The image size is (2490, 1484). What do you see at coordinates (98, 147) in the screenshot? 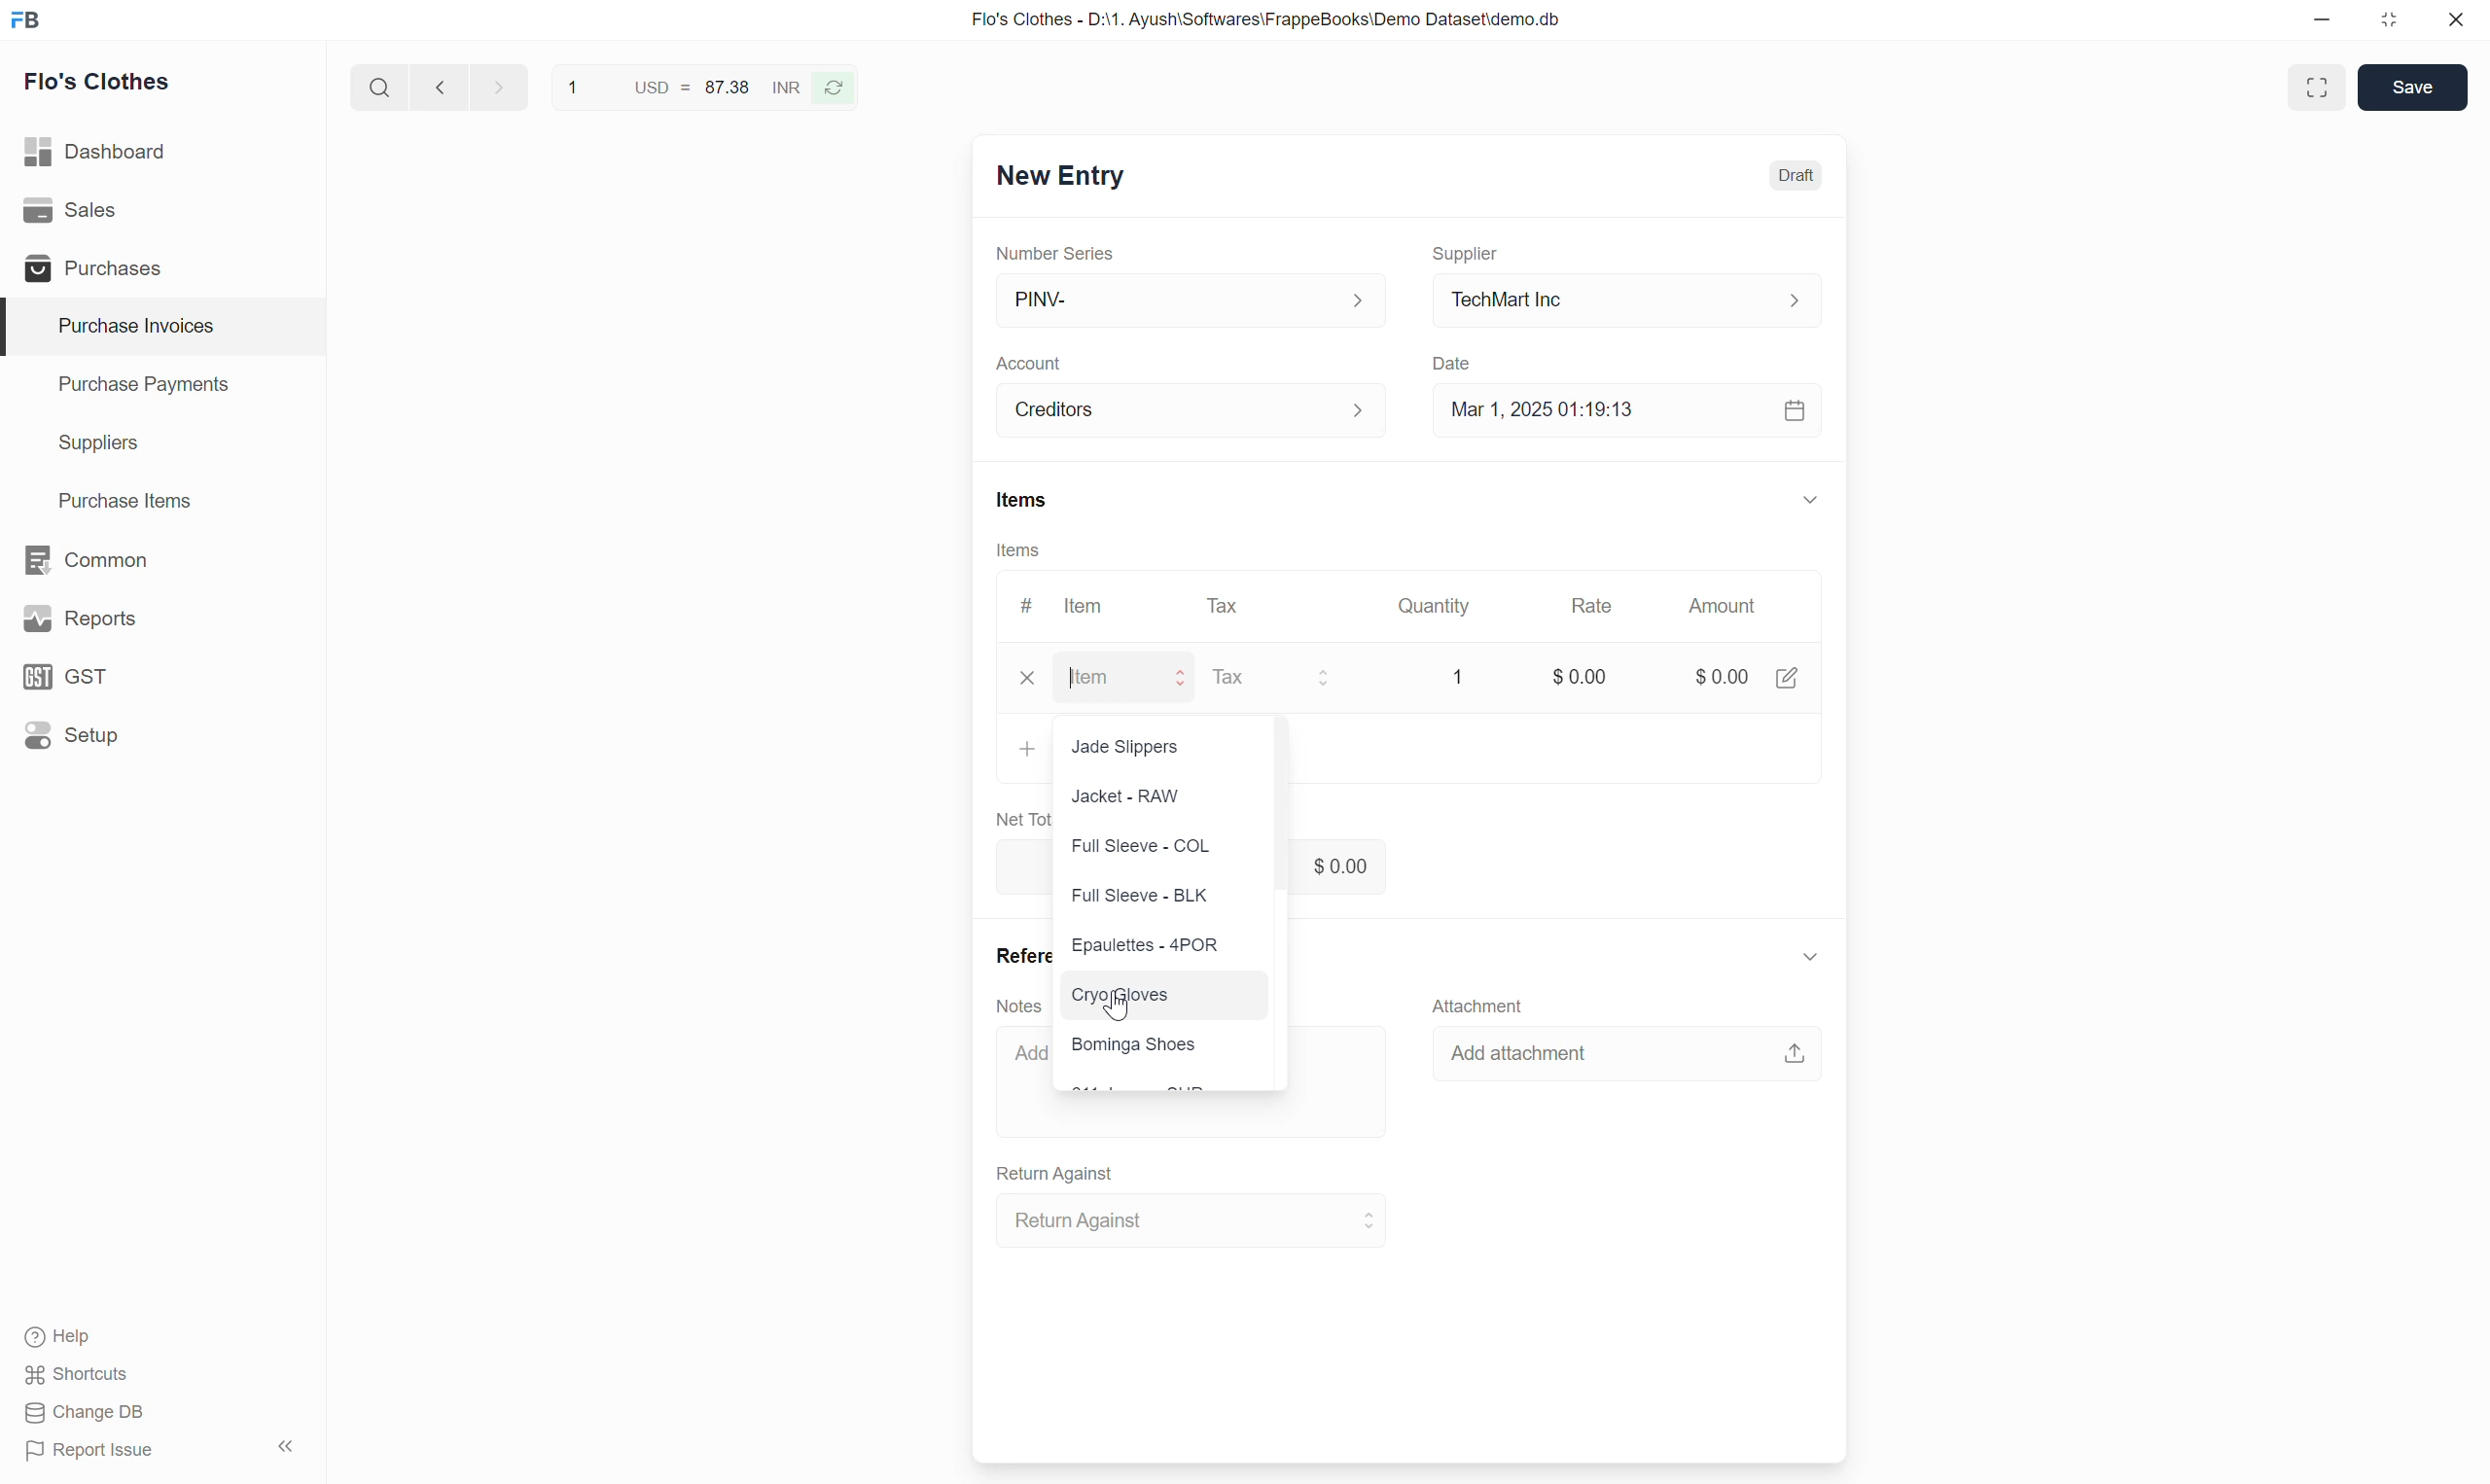
I see `Dashboard` at bounding box center [98, 147].